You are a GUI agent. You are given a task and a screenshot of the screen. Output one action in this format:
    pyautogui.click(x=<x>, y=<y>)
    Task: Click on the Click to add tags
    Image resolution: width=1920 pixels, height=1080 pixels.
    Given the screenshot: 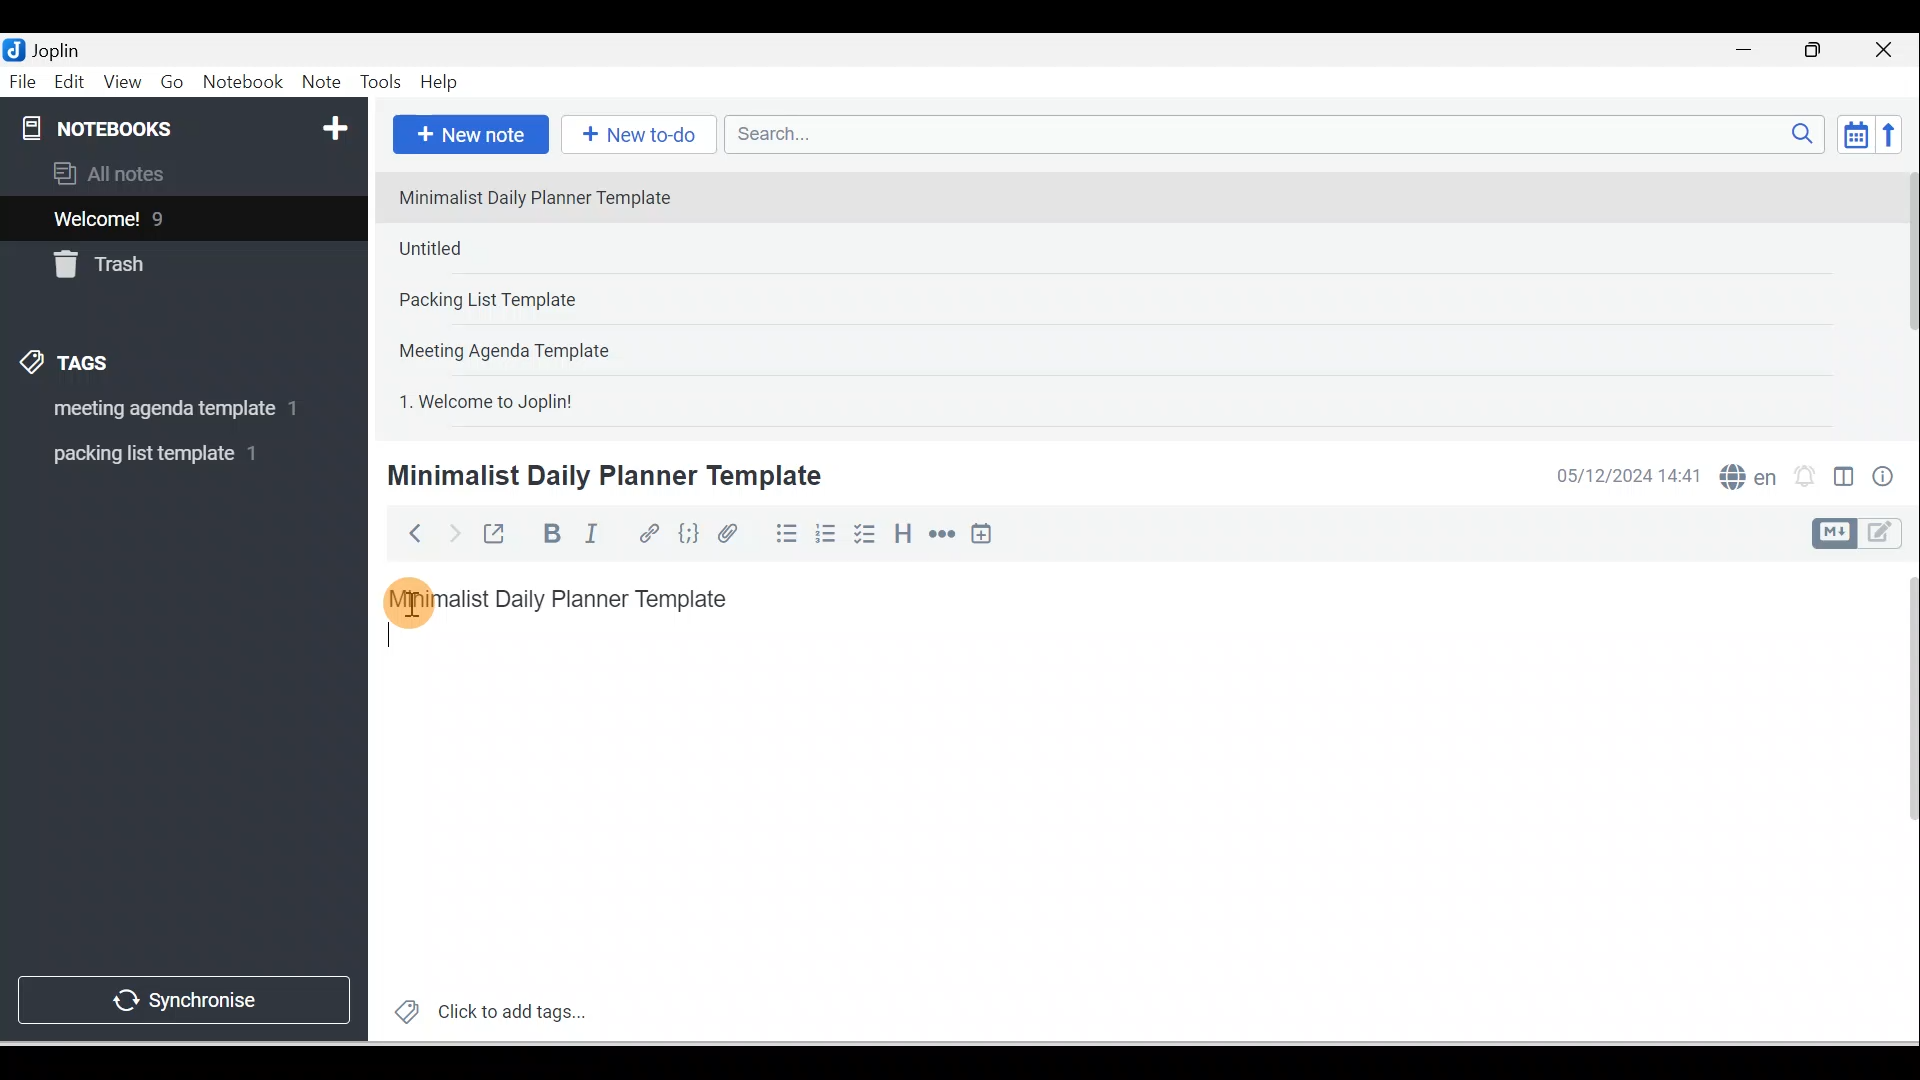 What is the action you would take?
    pyautogui.click(x=482, y=1009)
    